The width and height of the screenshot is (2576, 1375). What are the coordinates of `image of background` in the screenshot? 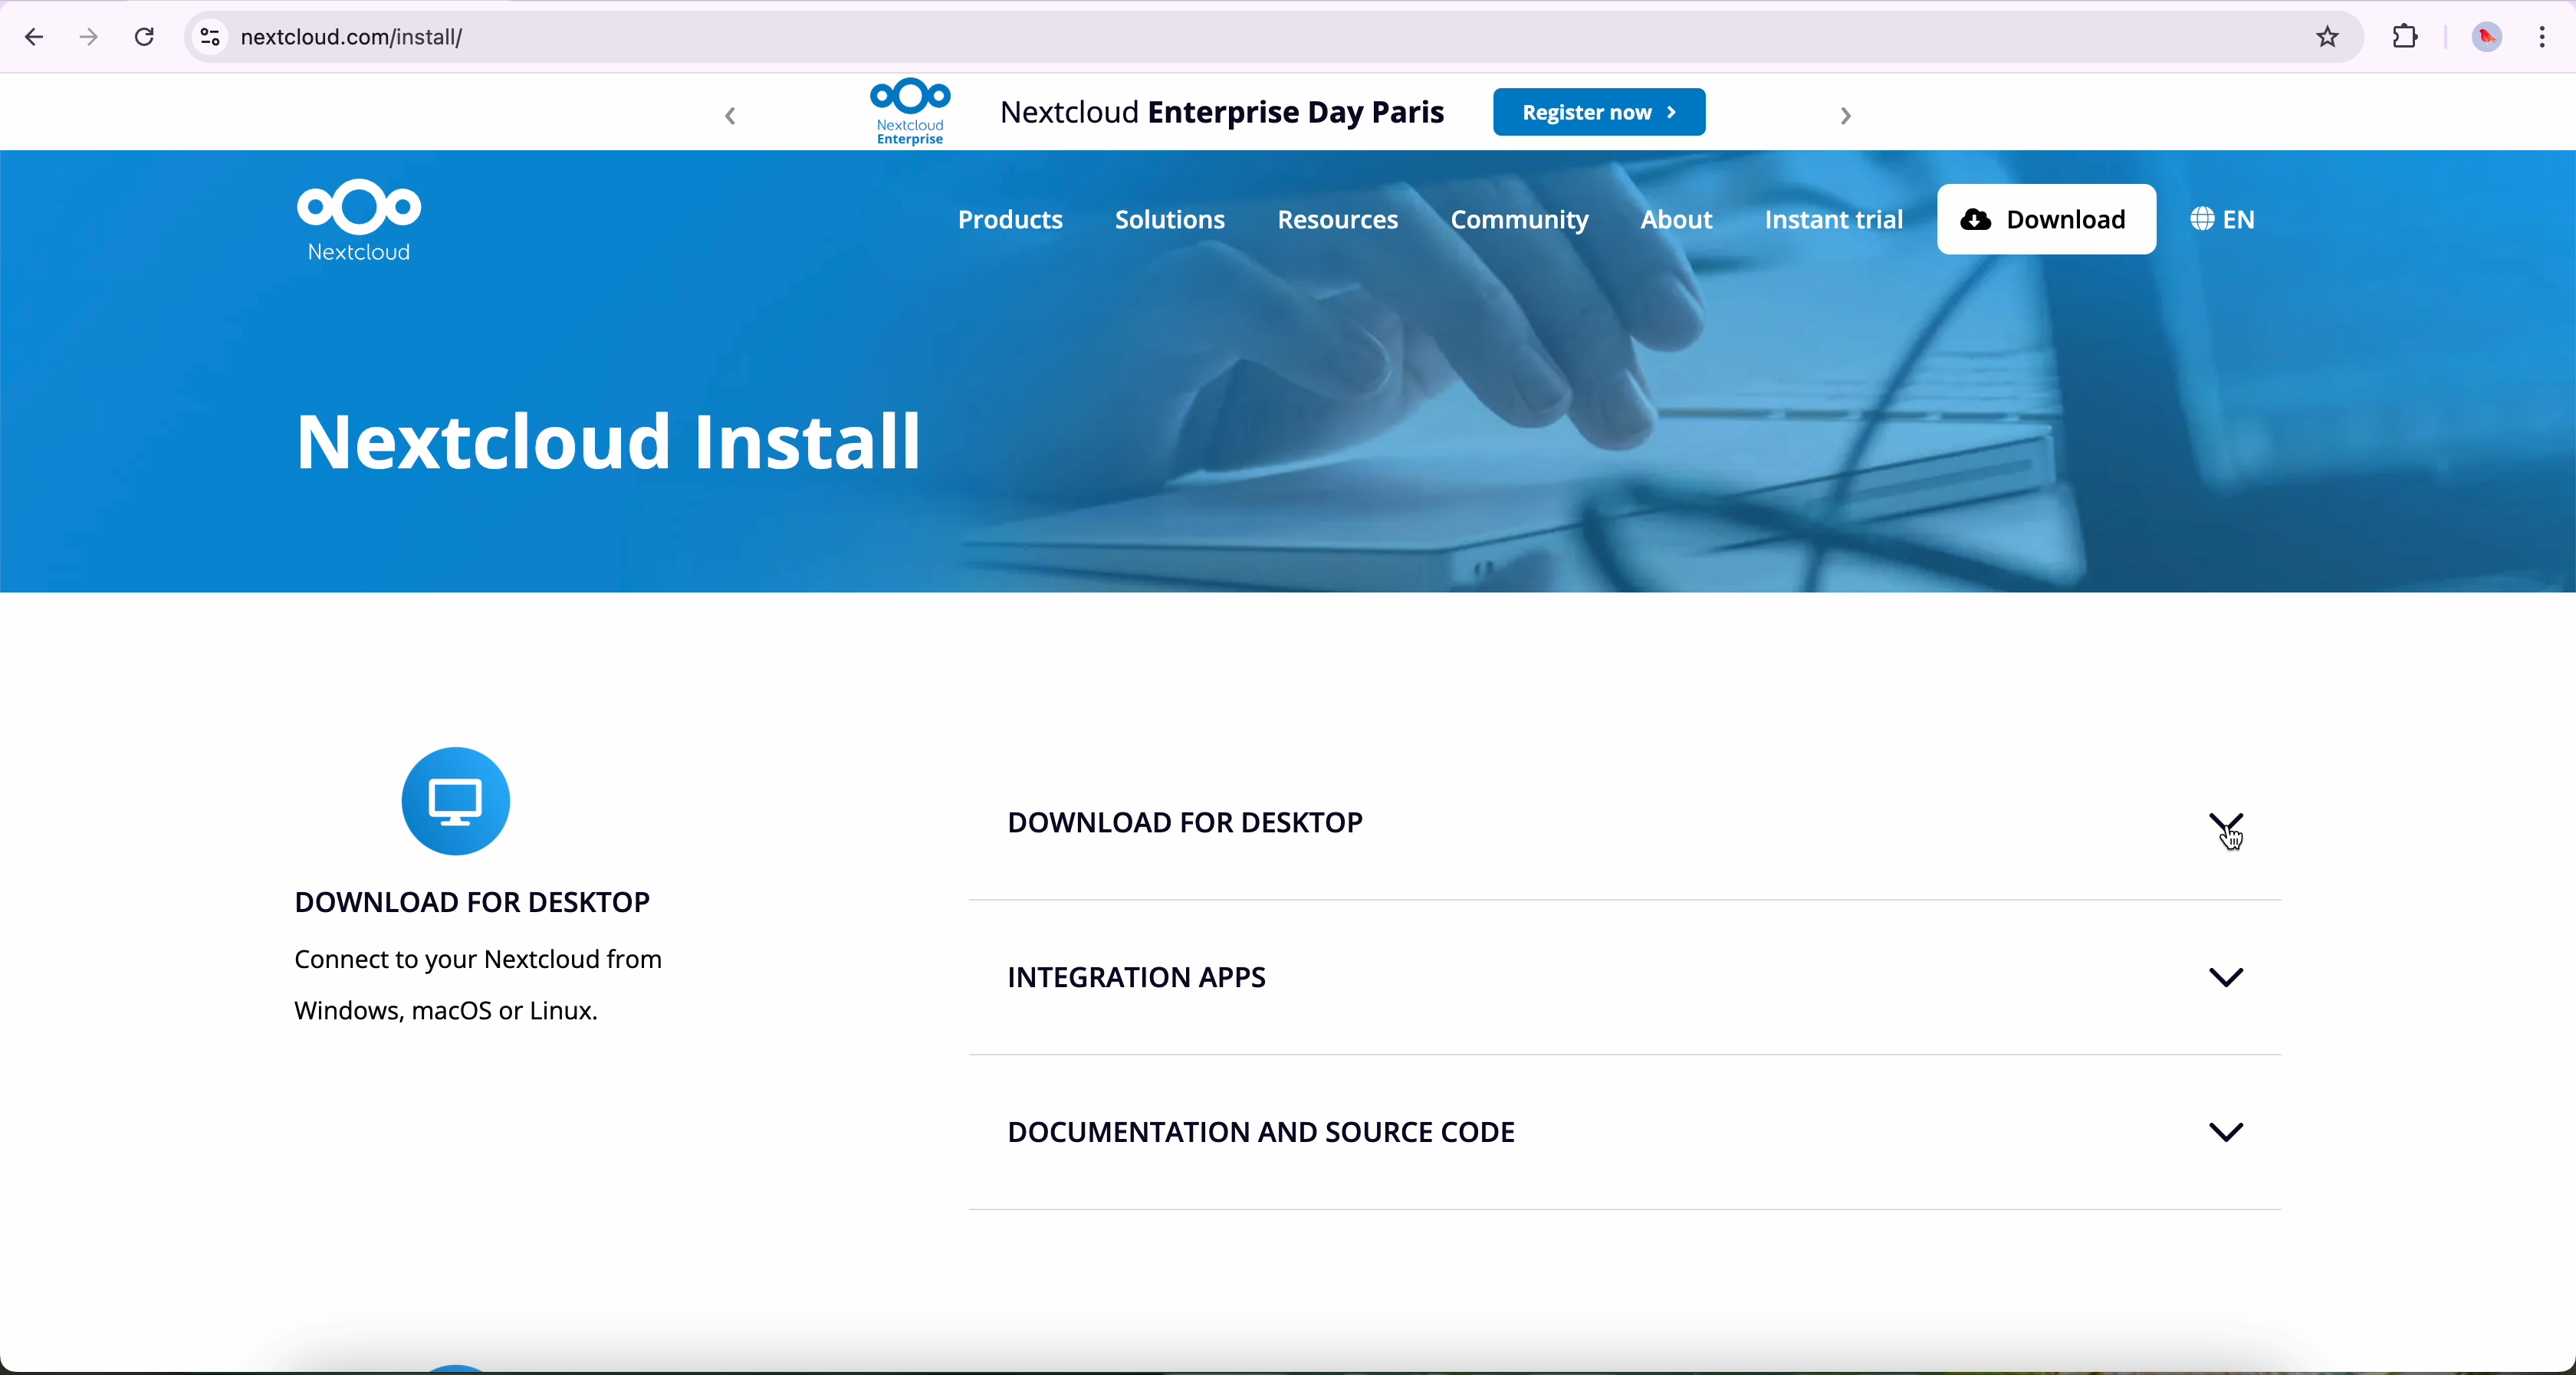 It's located at (1389, 428).